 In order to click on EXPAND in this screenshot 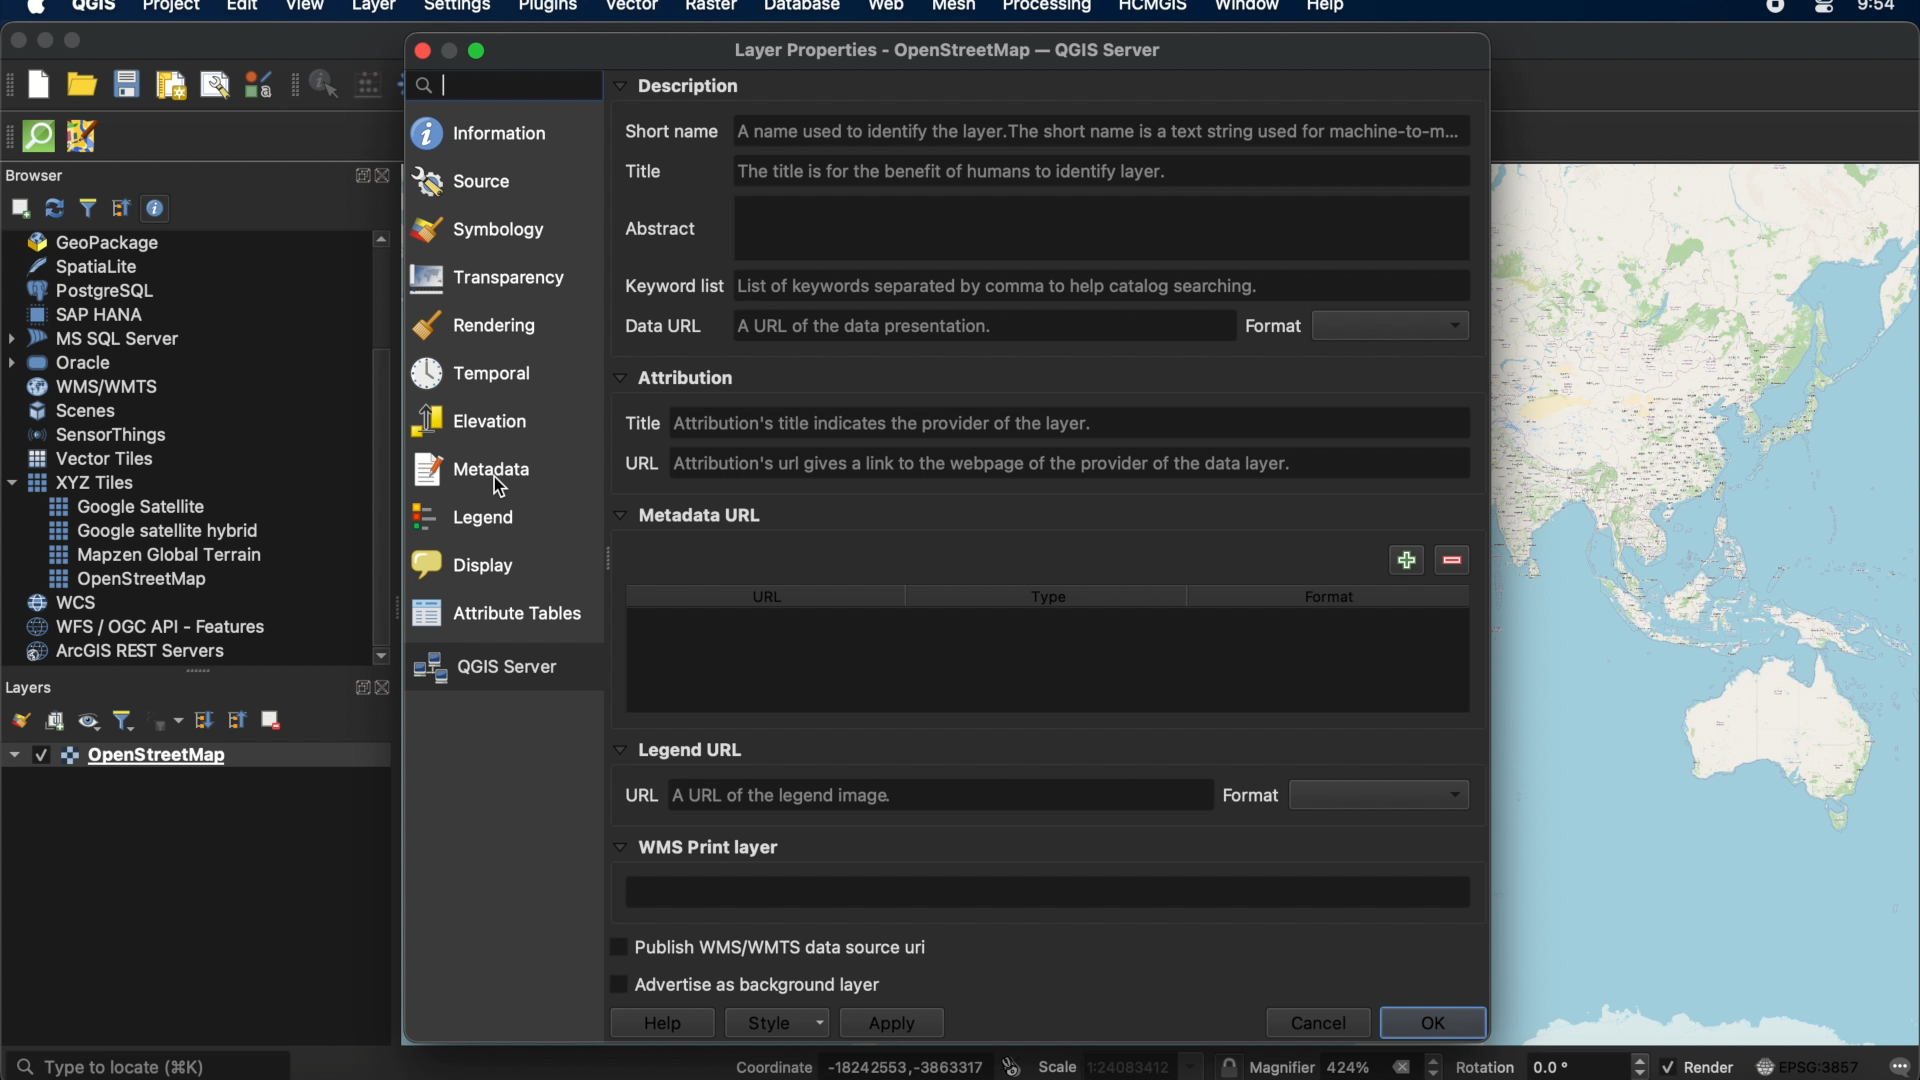, I will do `click(358, 690)`.